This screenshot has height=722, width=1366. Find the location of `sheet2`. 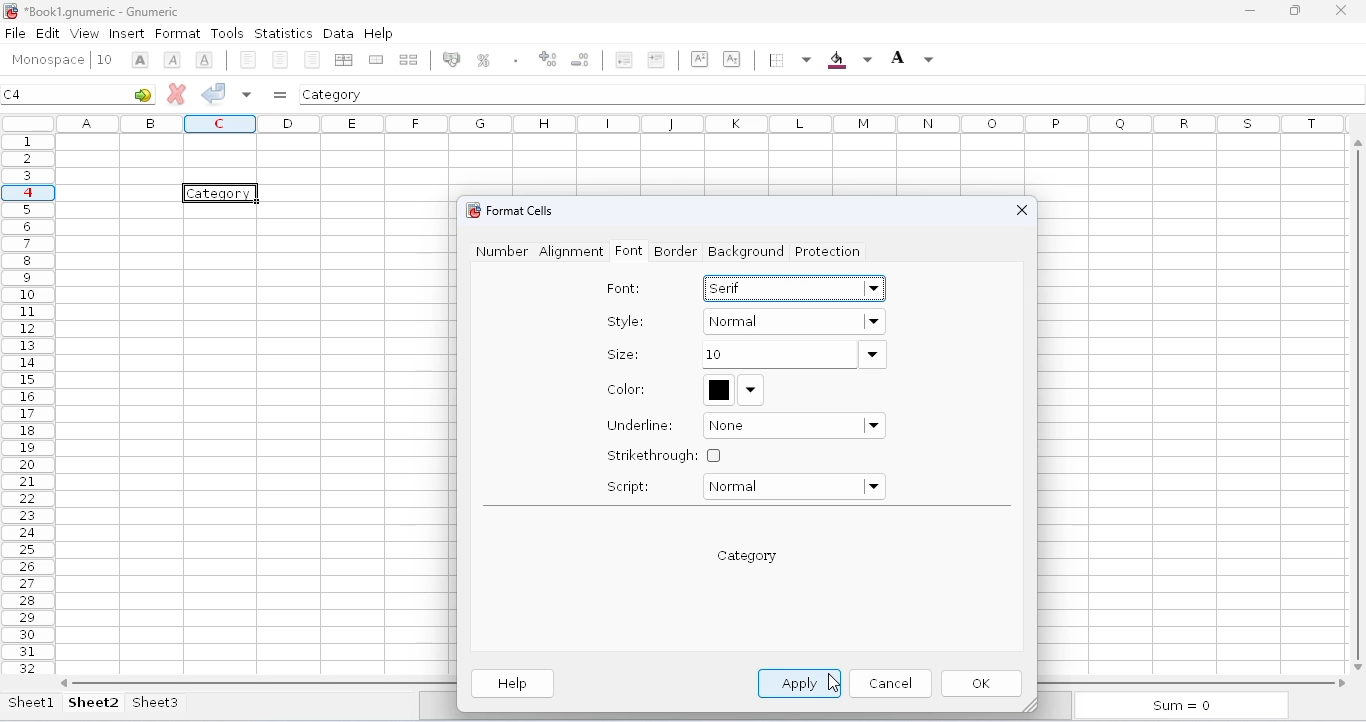

sheet2 is located at coordinates (94, 702).